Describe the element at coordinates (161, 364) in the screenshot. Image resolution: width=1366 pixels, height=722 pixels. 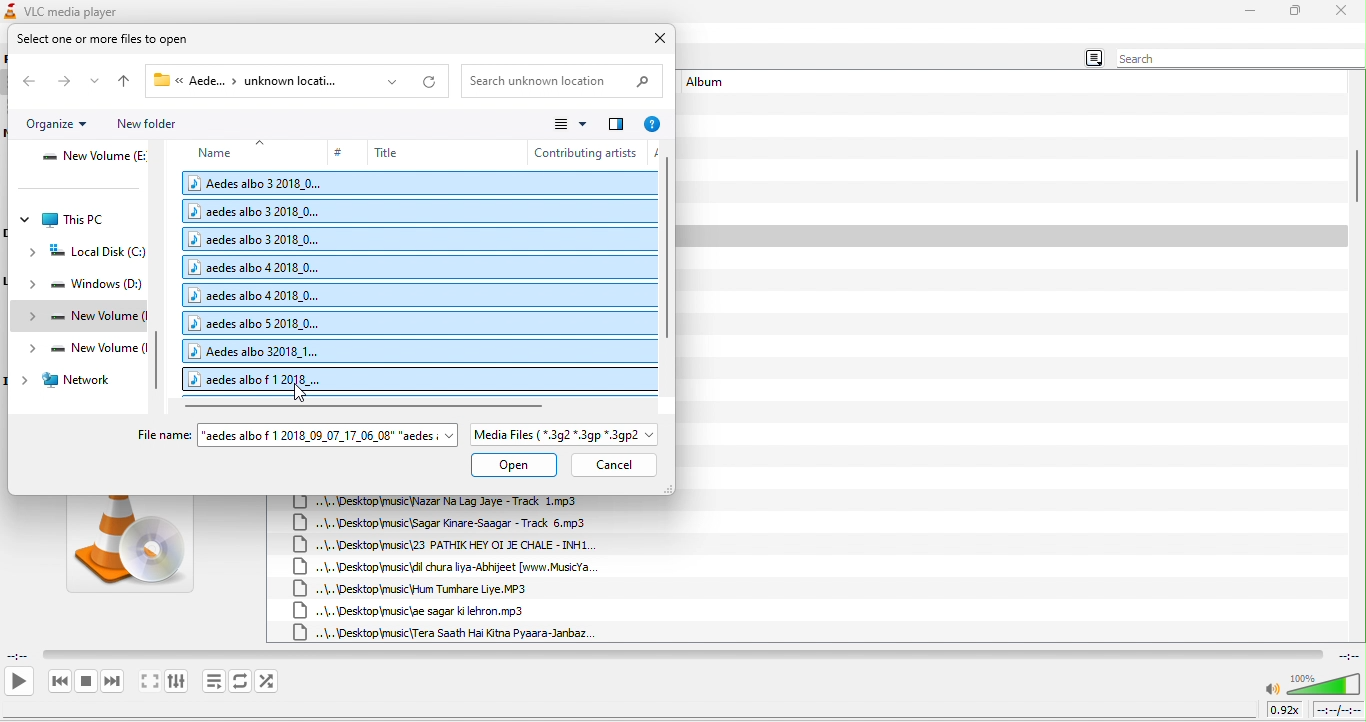
I see `vertical scroll bar` at that location.